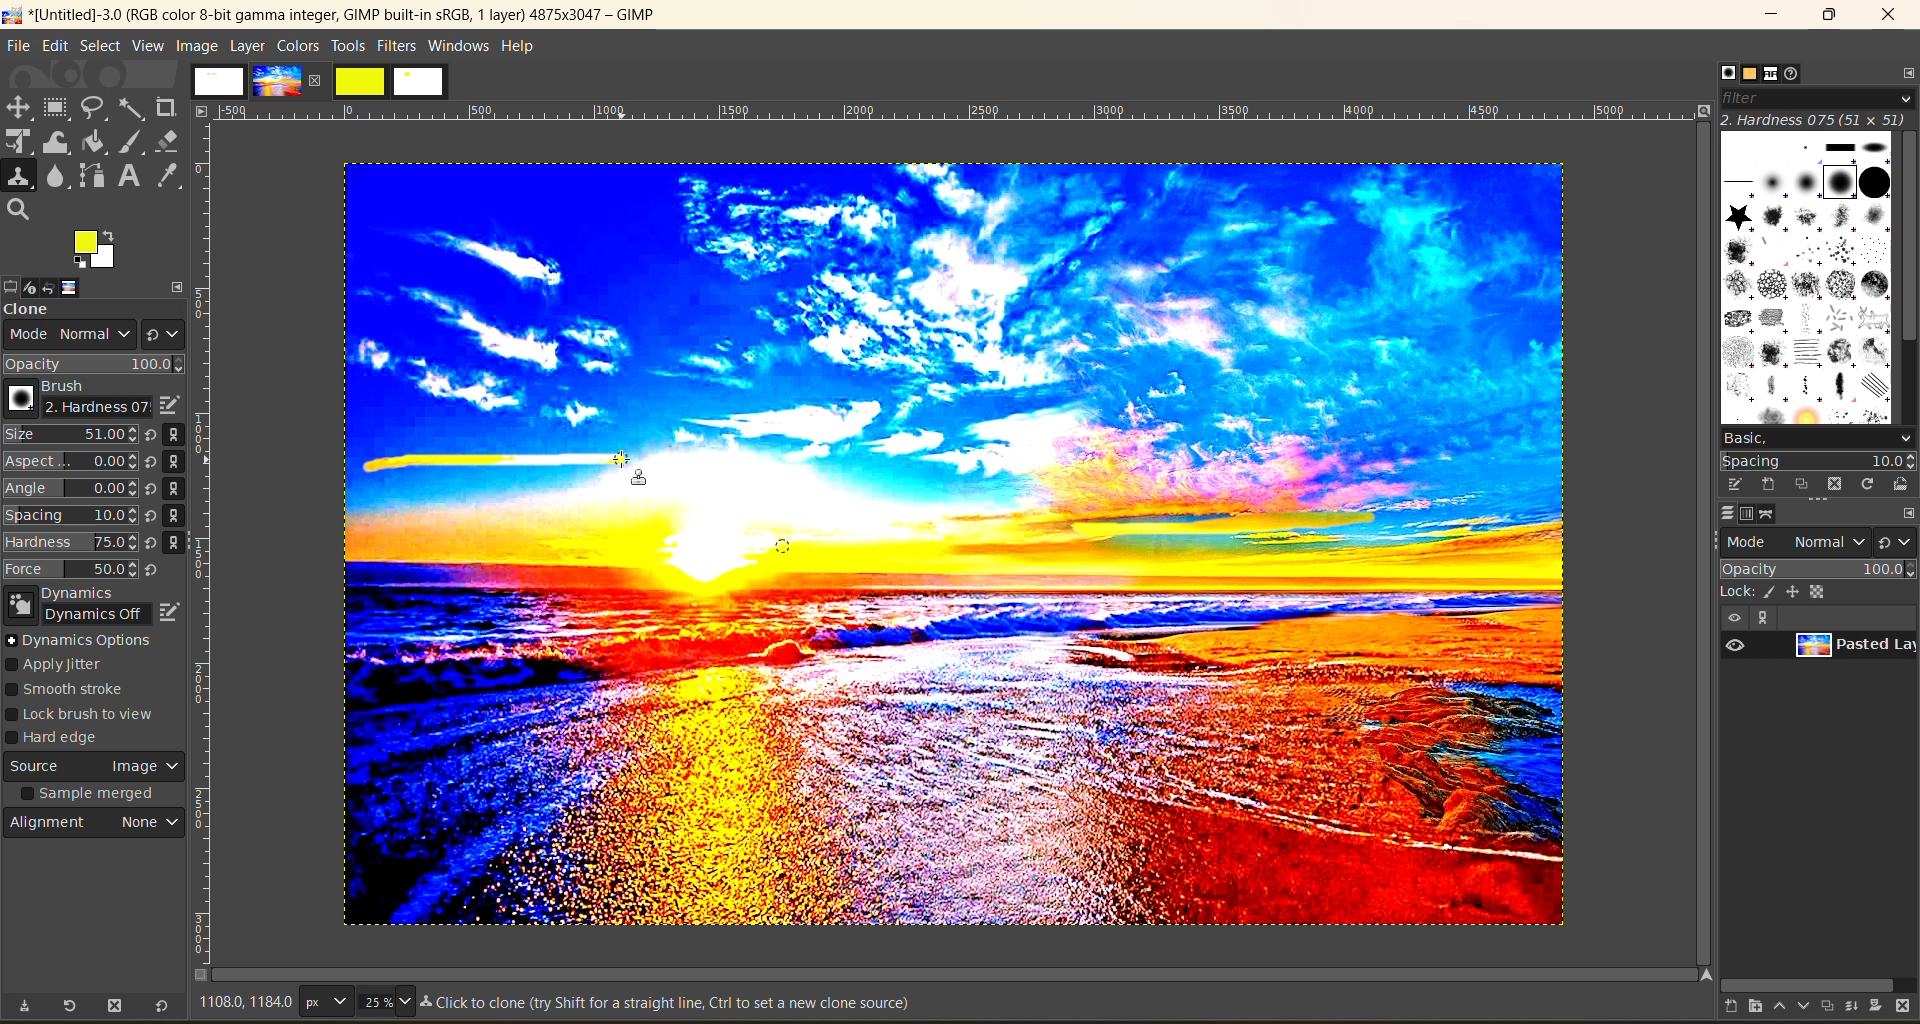 The image size is (1920, 1024). Describe the element at coordinates (100, 143) in the screenshot. I see `paint bucket ` at that location.